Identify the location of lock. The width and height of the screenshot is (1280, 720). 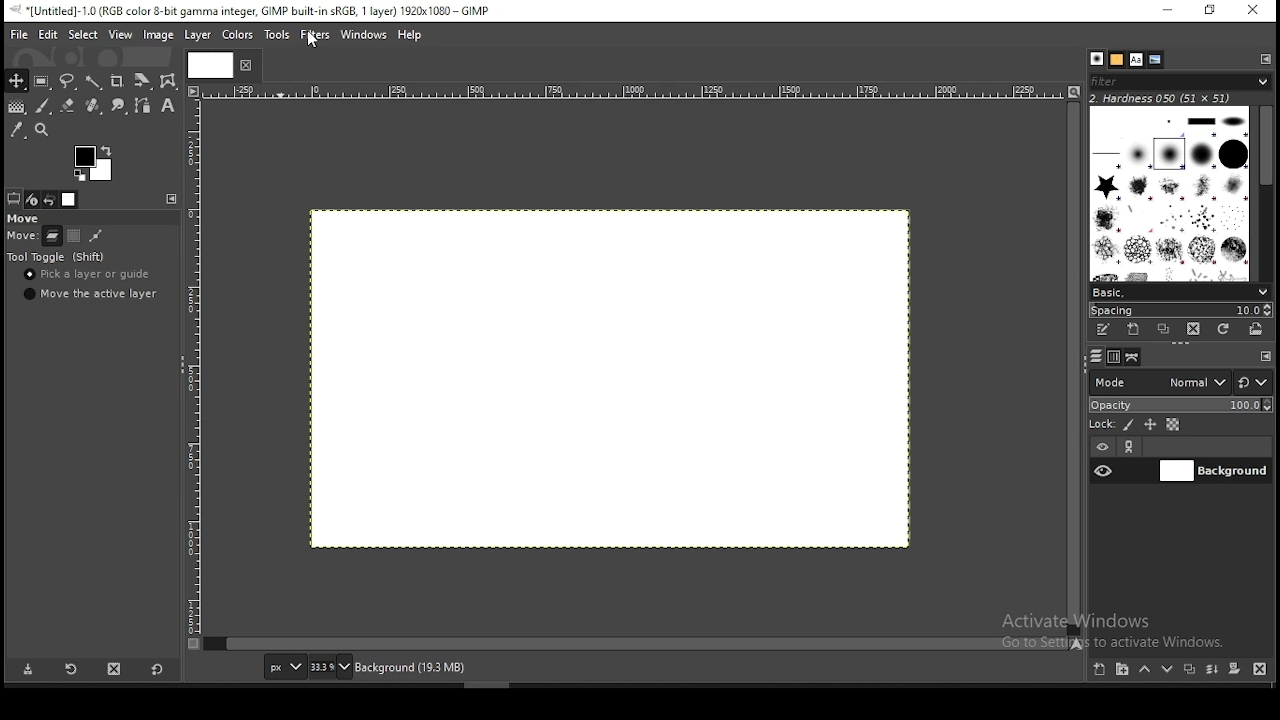
(1101, 424).